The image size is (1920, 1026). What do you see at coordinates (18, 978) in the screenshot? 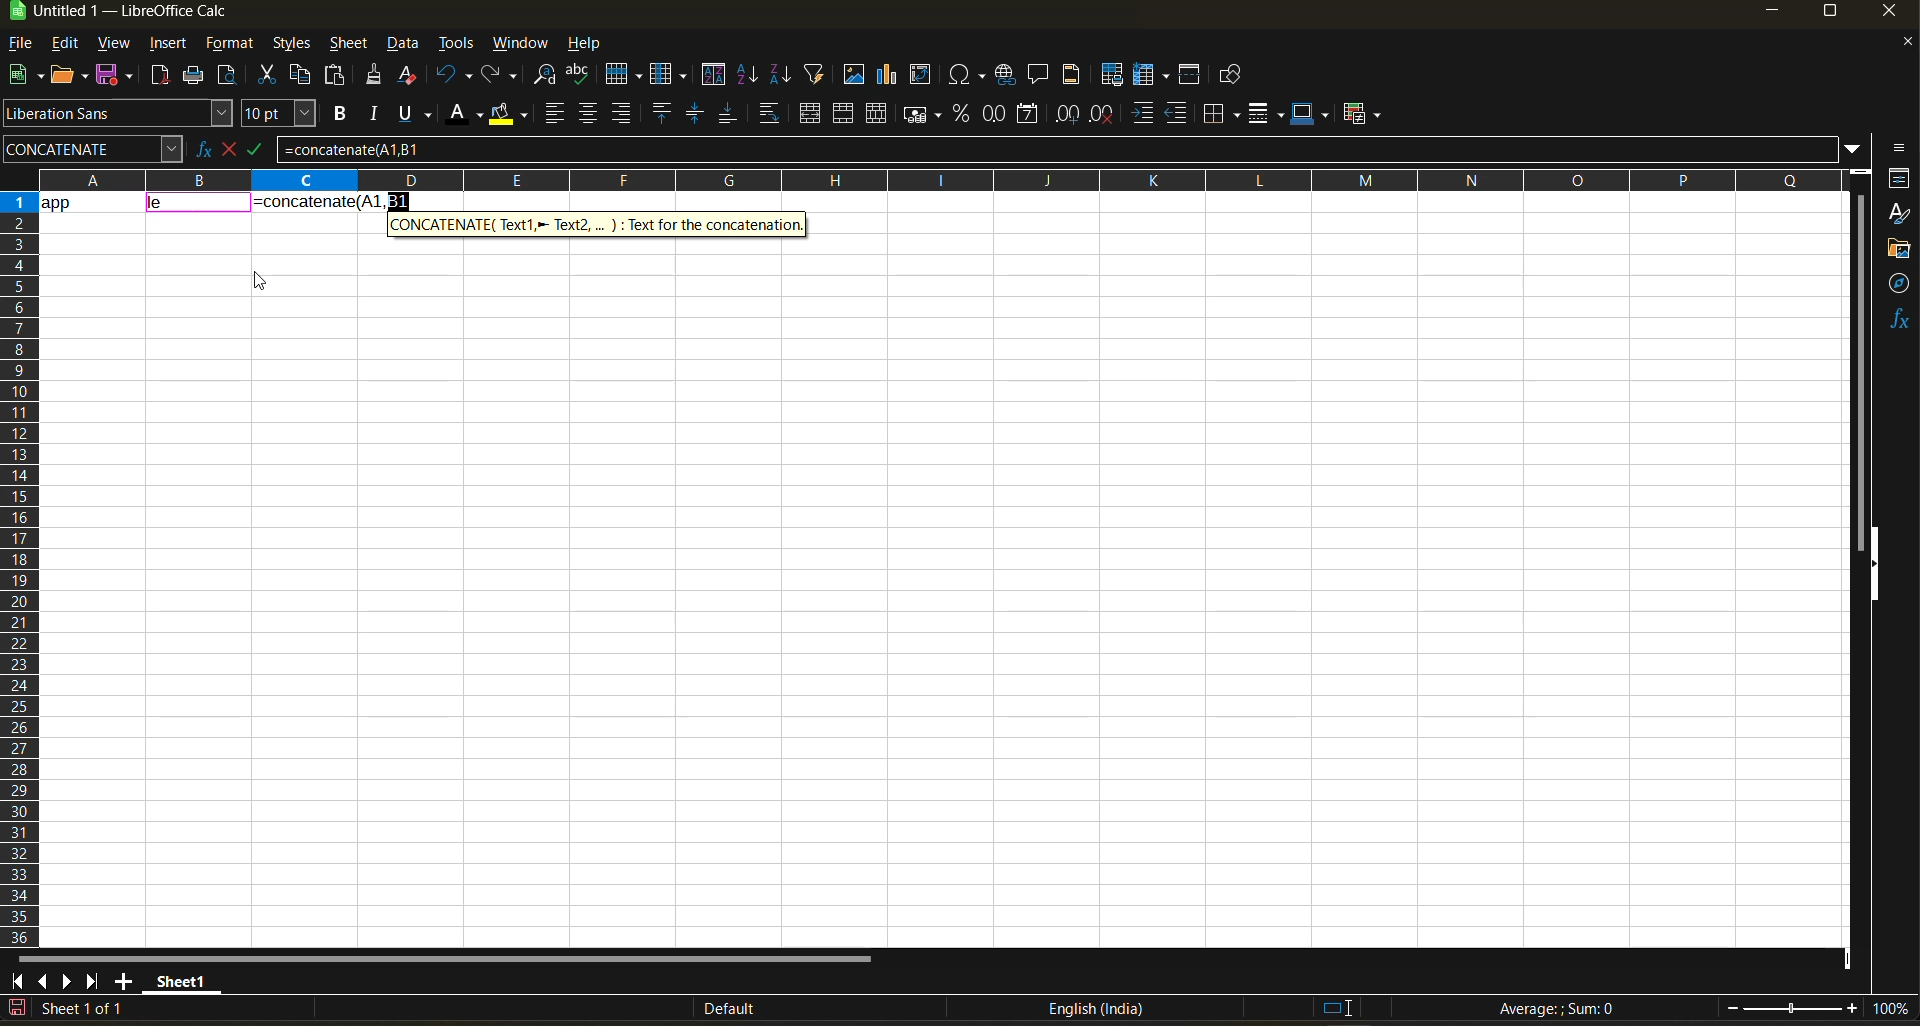
I see `scroll to first sheet` at bounding box center [18, 978].